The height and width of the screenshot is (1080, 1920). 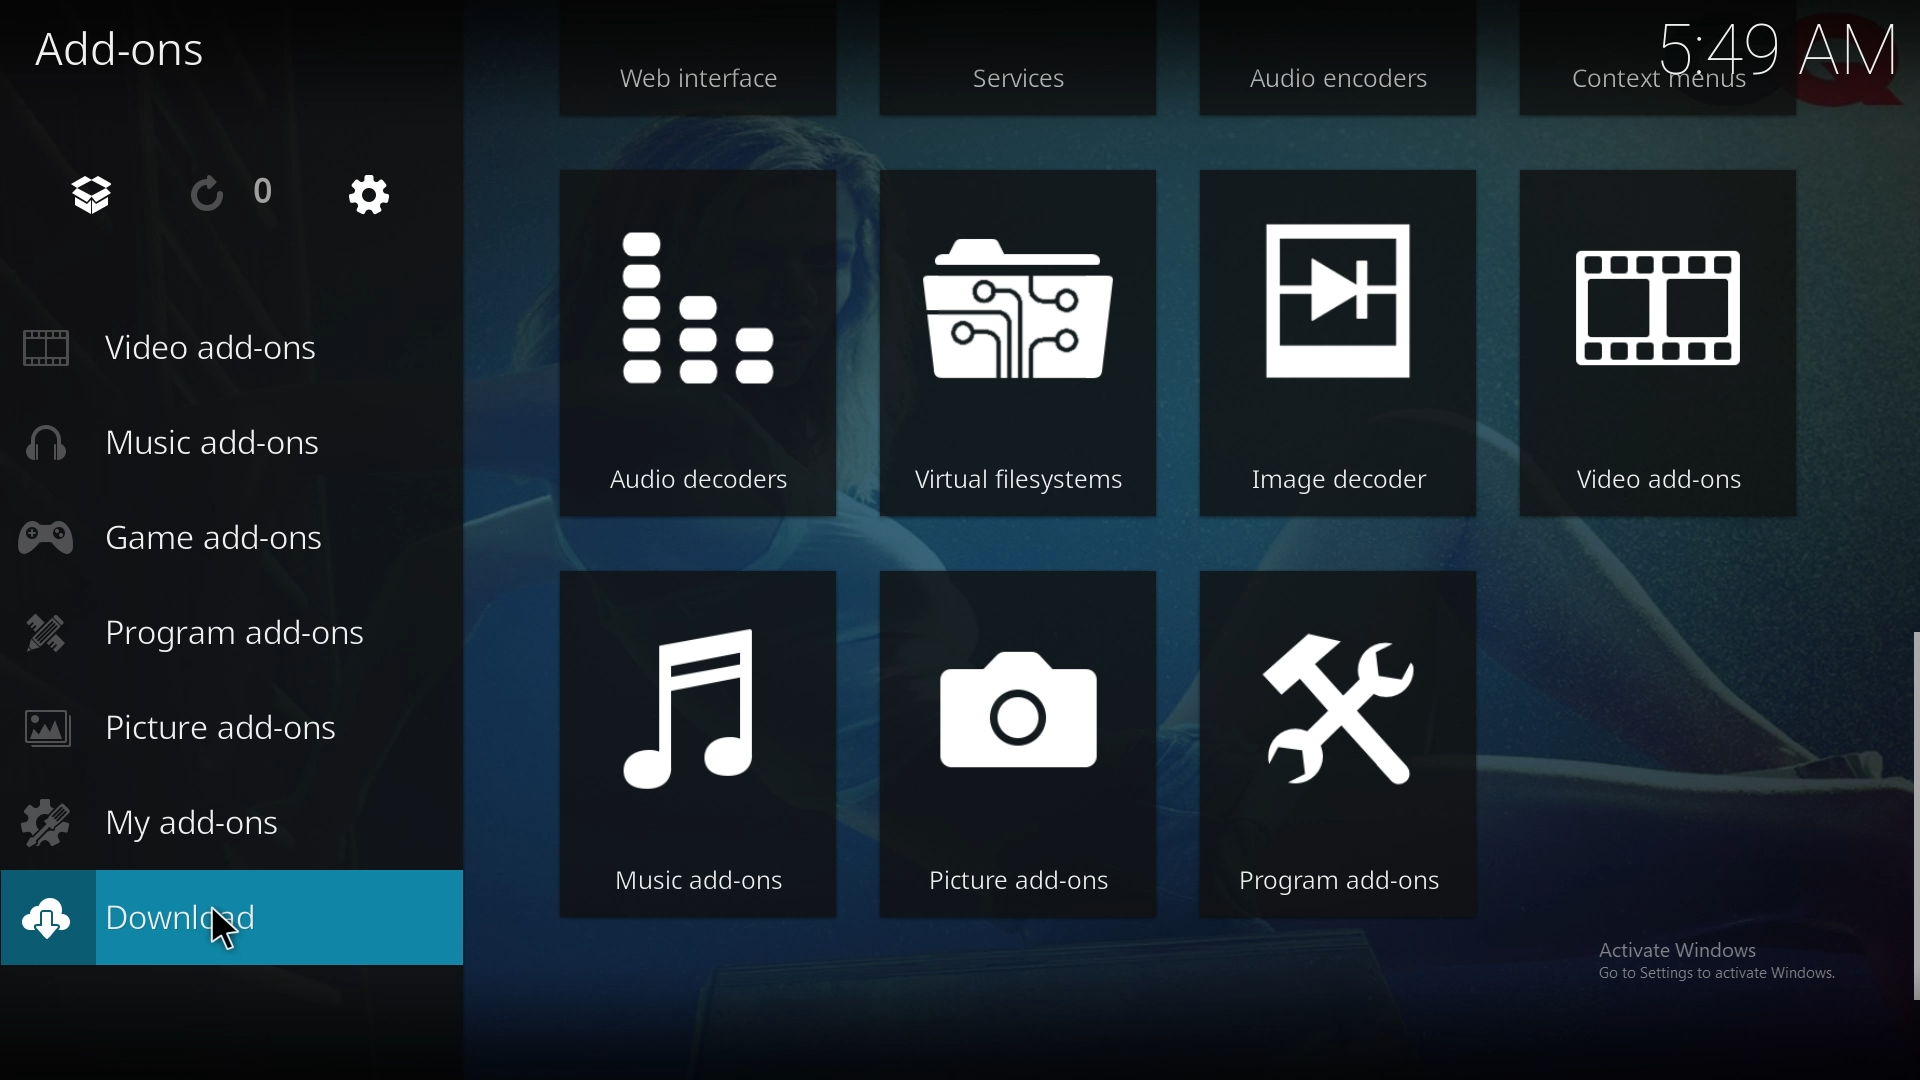 I want to click on virtual file system, so click(x=1020, y=343).